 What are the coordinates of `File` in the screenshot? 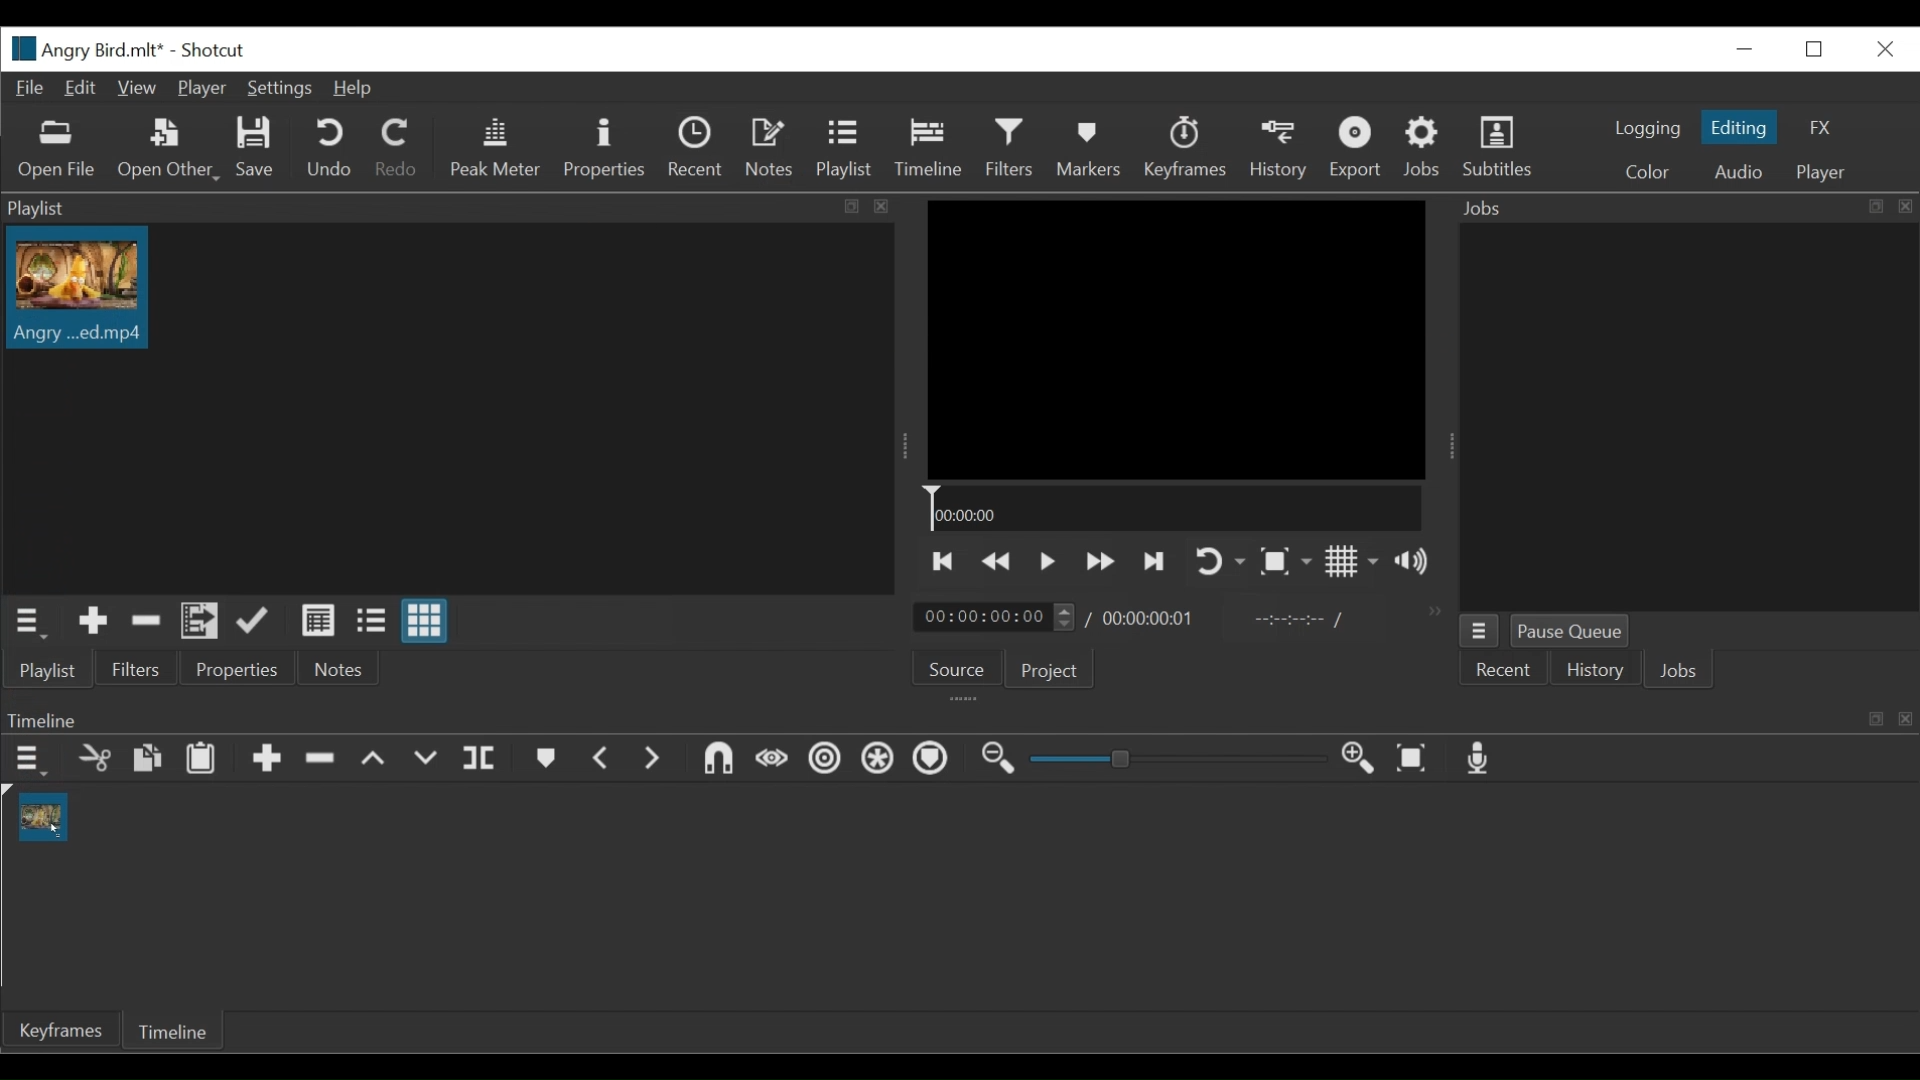 It's located at (28, 87).